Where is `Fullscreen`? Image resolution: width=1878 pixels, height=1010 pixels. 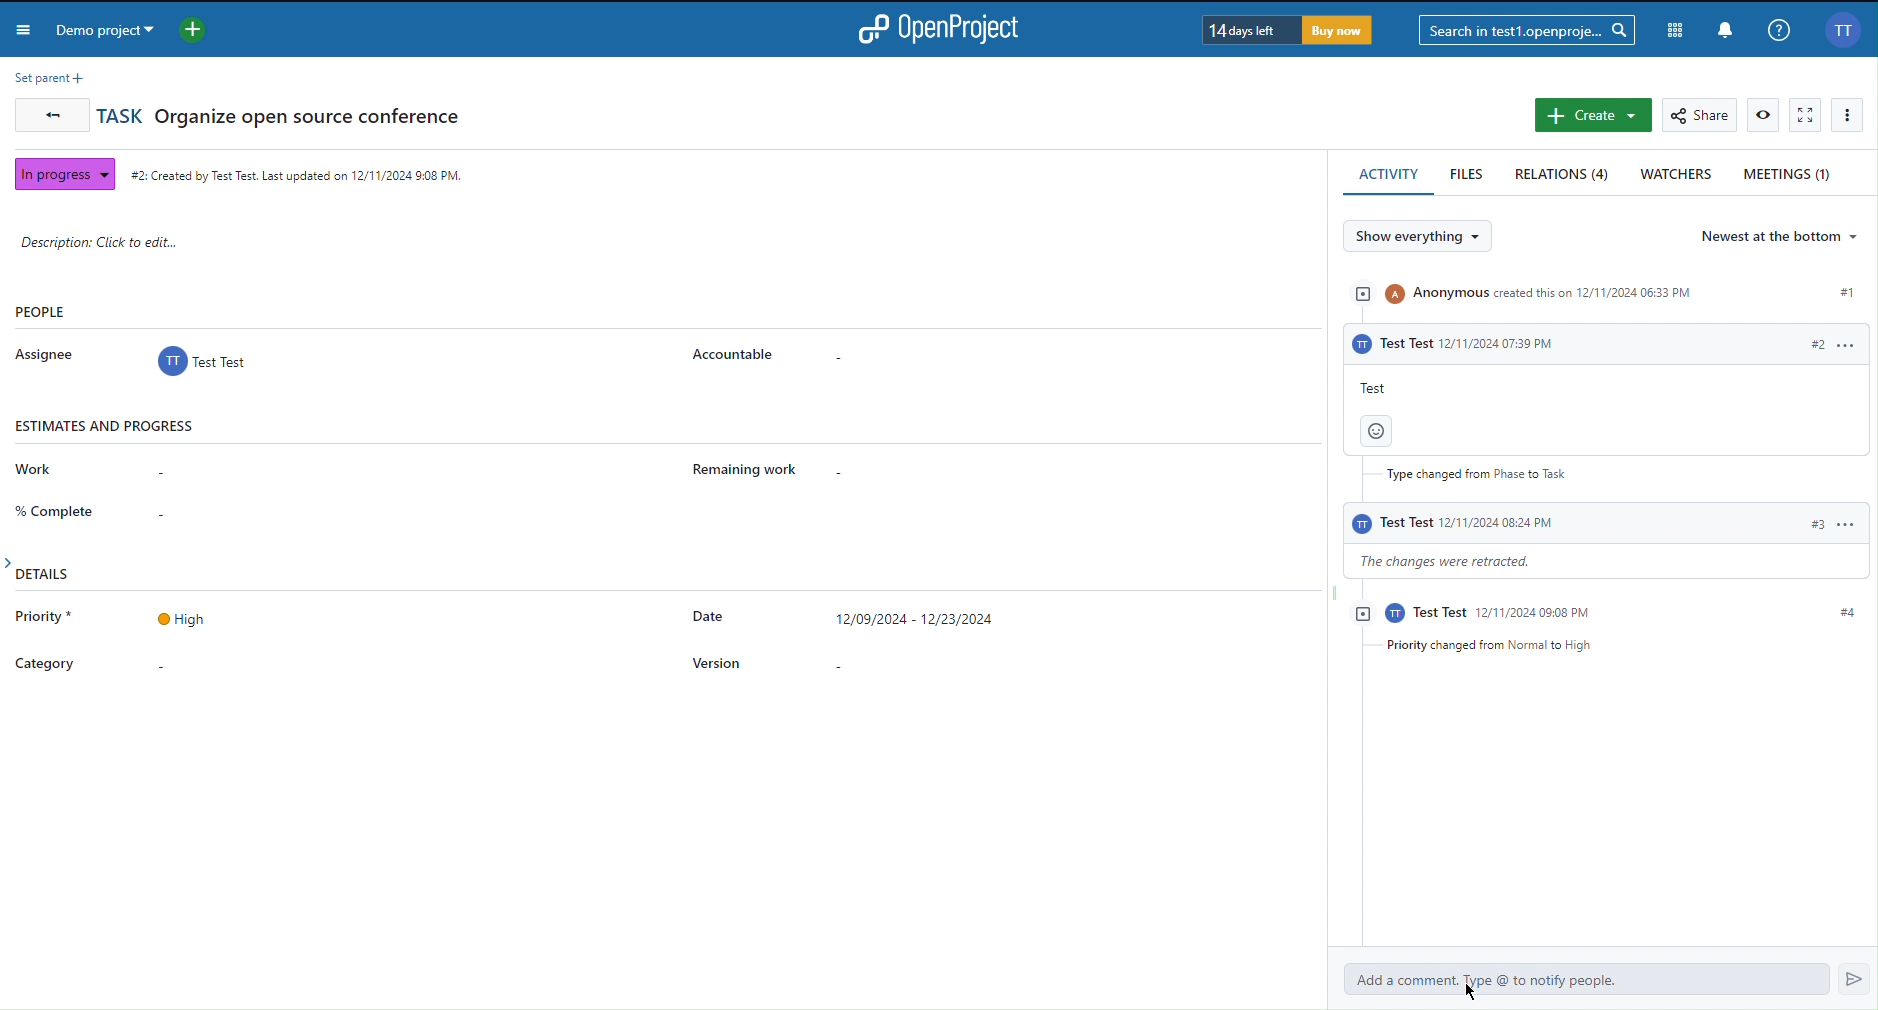 Fullscreen is located at coordinates (1806, 116).